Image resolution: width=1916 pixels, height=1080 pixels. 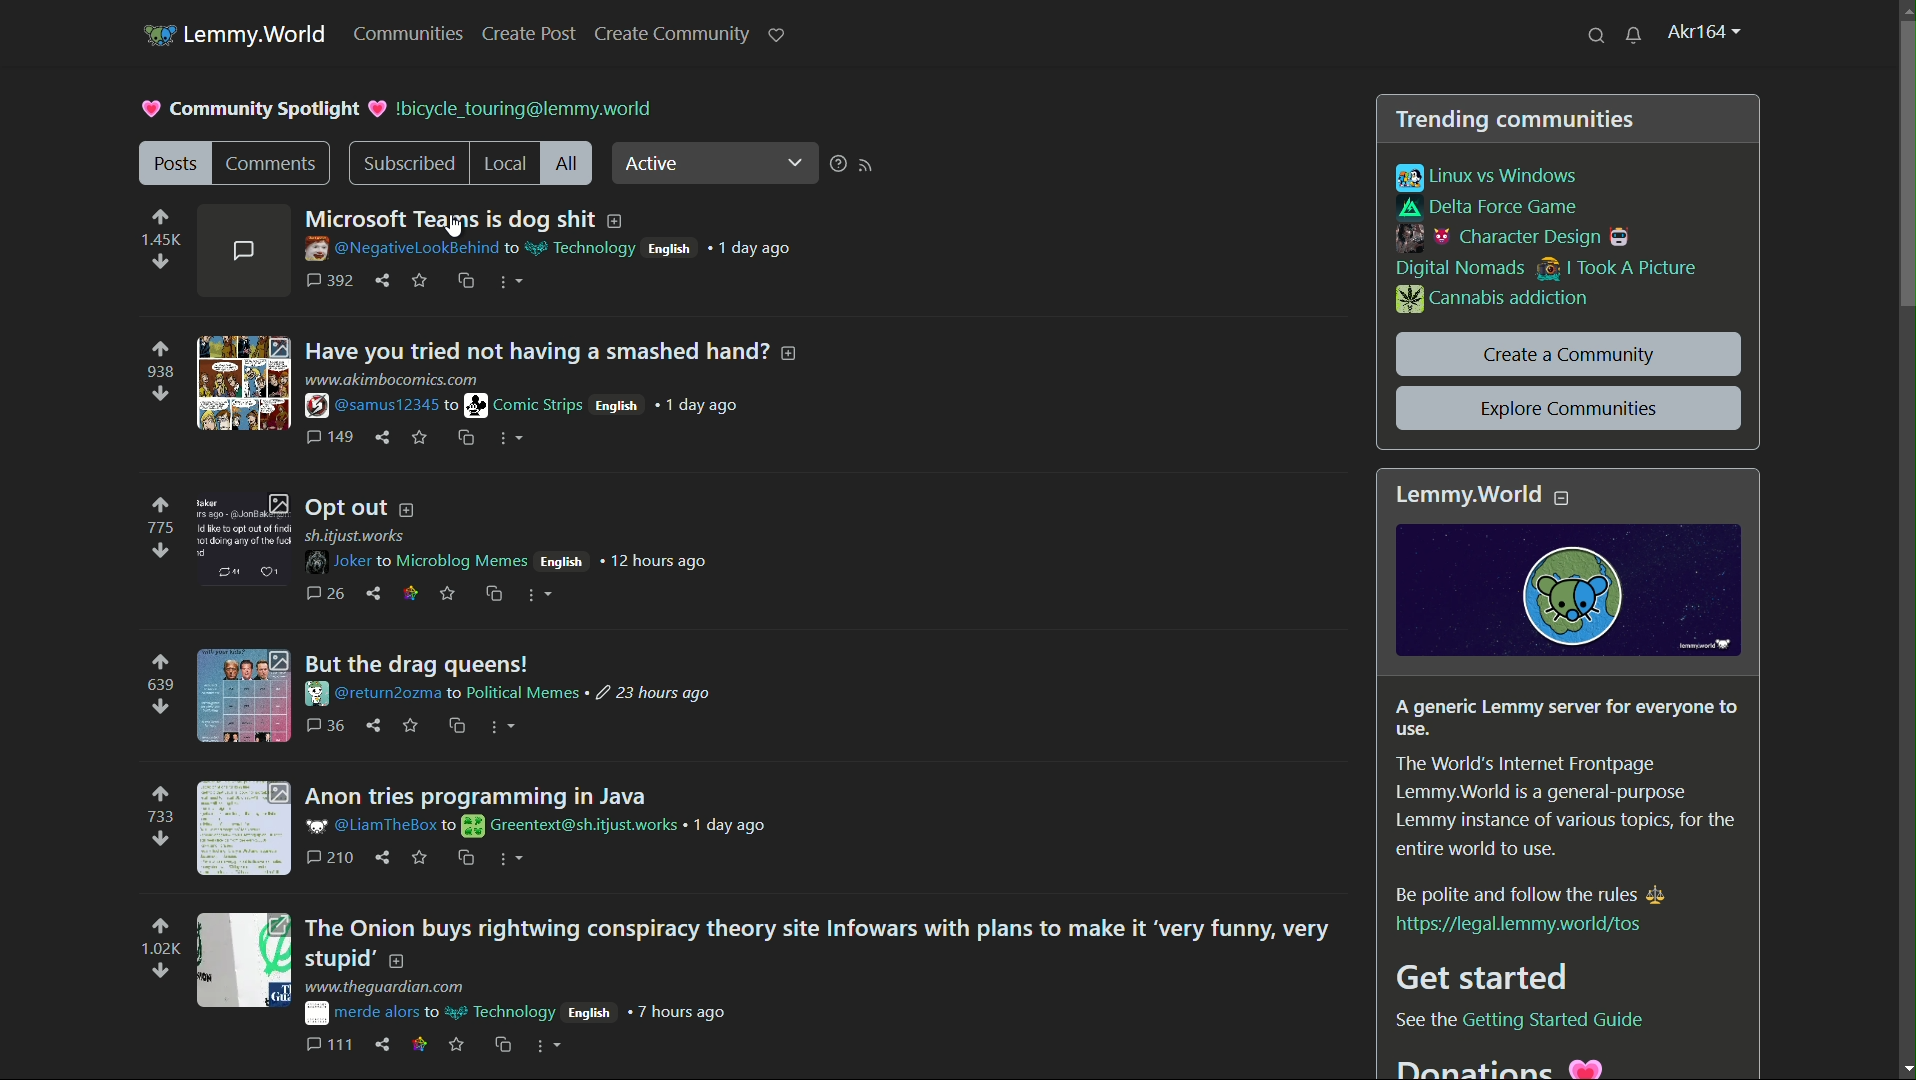 What do you see at coordinates (550, 221) in the screenshot?
I see `post-1` at bounding box center [550, 221].